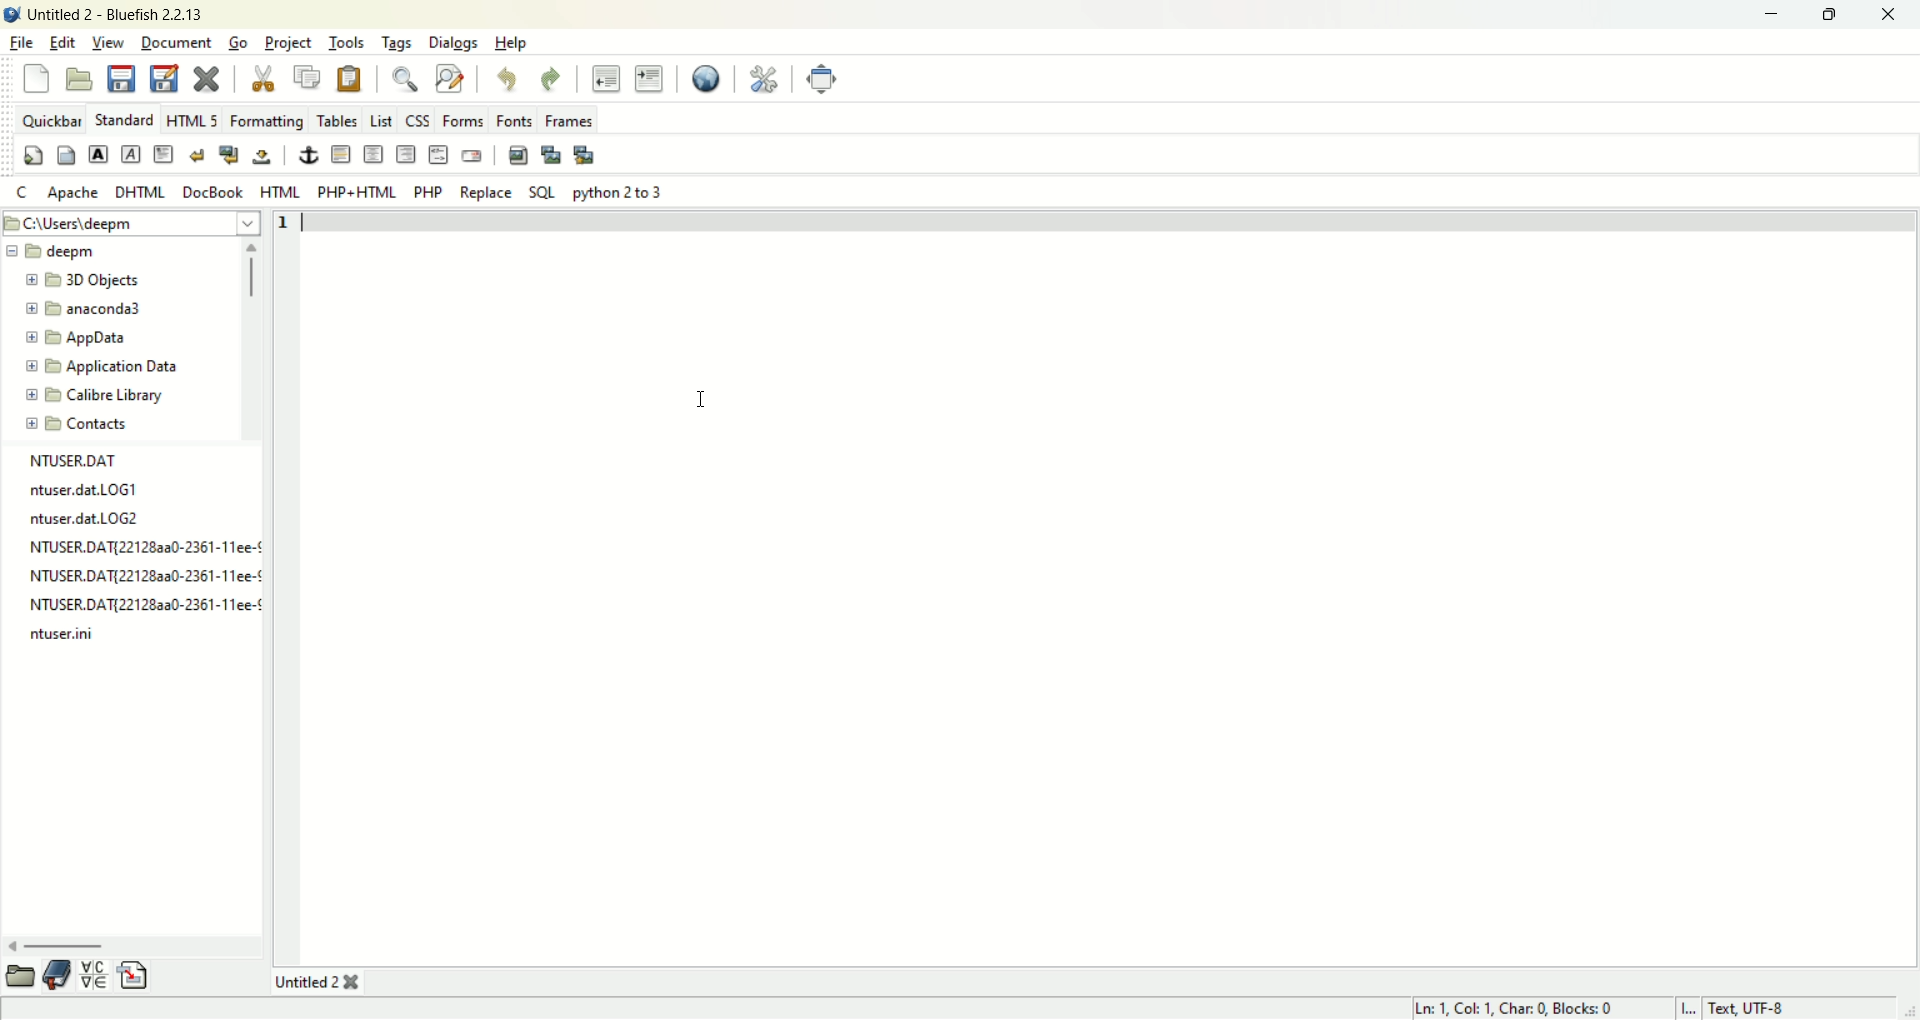  What do you see at coordinates (1519, 1007) in the screenshot?
I see `Ln 1, Col, Char 0, Blocks` at bounding box center [1519, 1007].